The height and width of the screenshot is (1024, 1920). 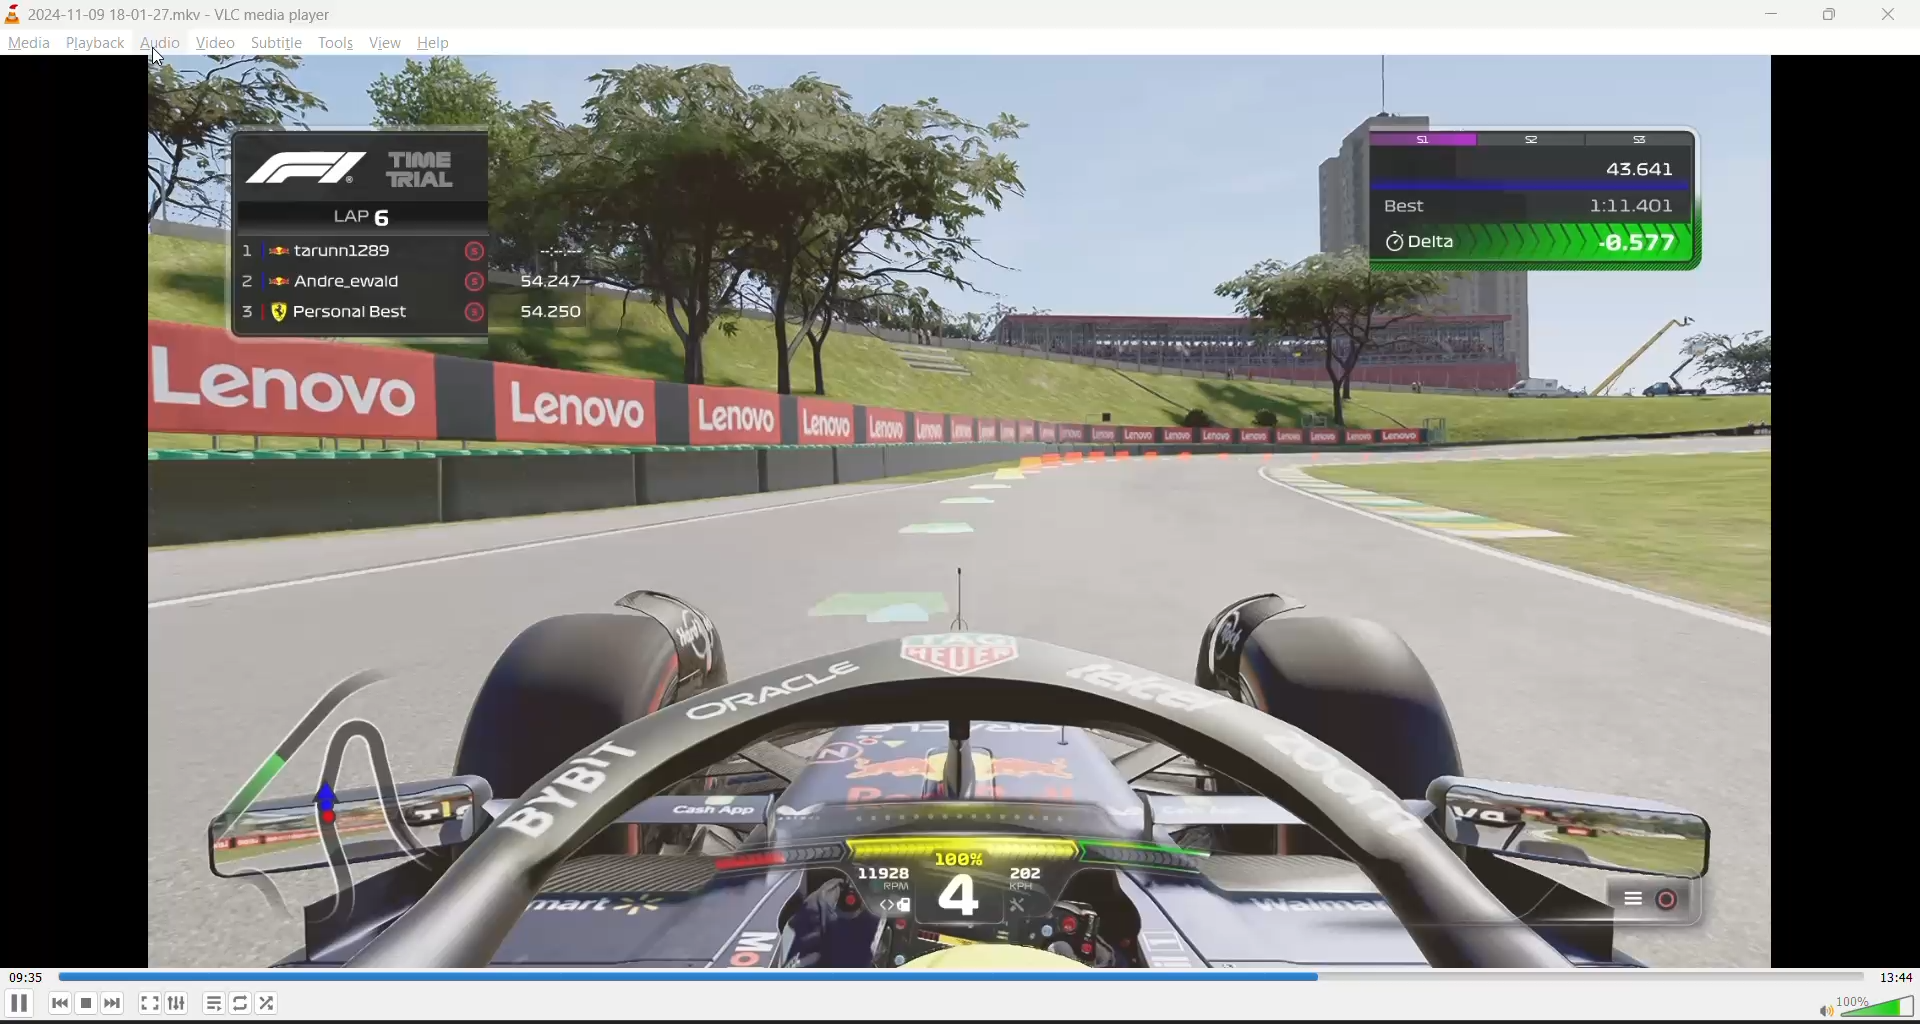 What do you see at coordinates (1835, 17) in the screenshot?
I see `maximize` at bounding box center [1835, 17].